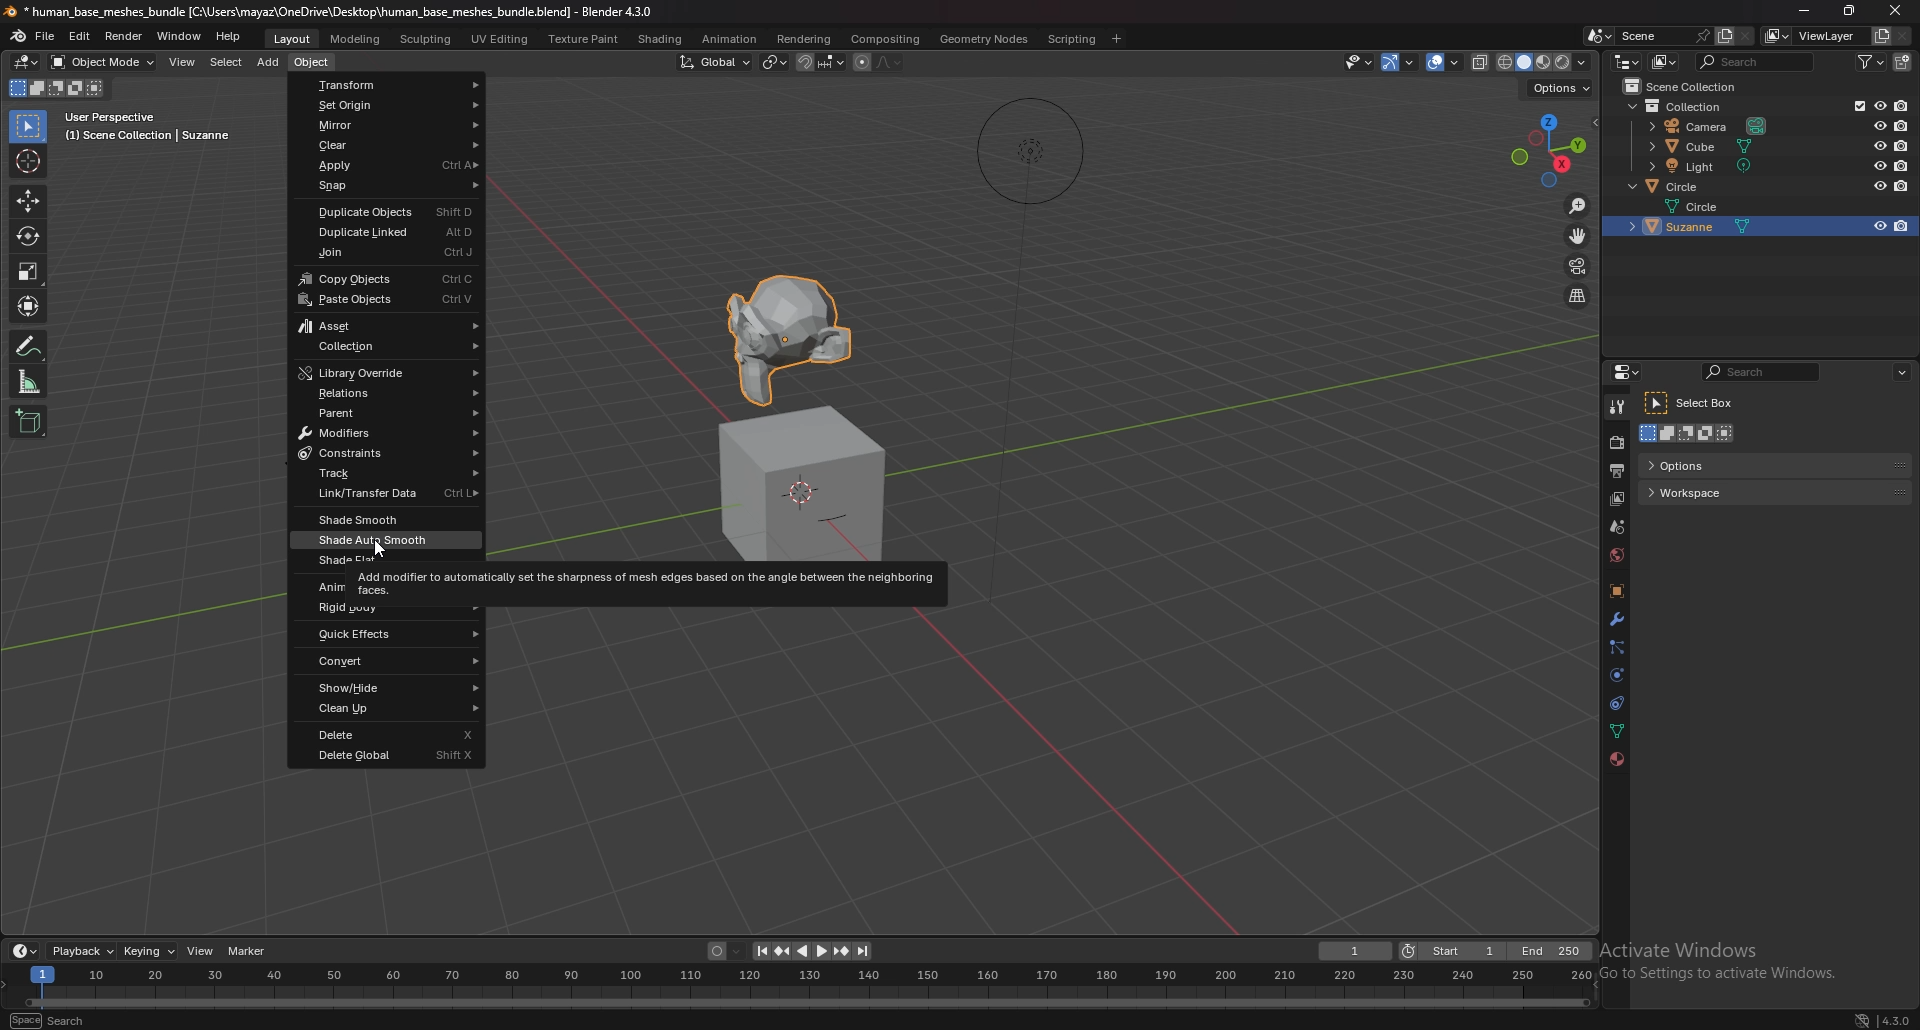 This screenshot has height=1030, width=1920. Describe the element at coordinates (388, 252) in the screenshot. I see `join` at that location.